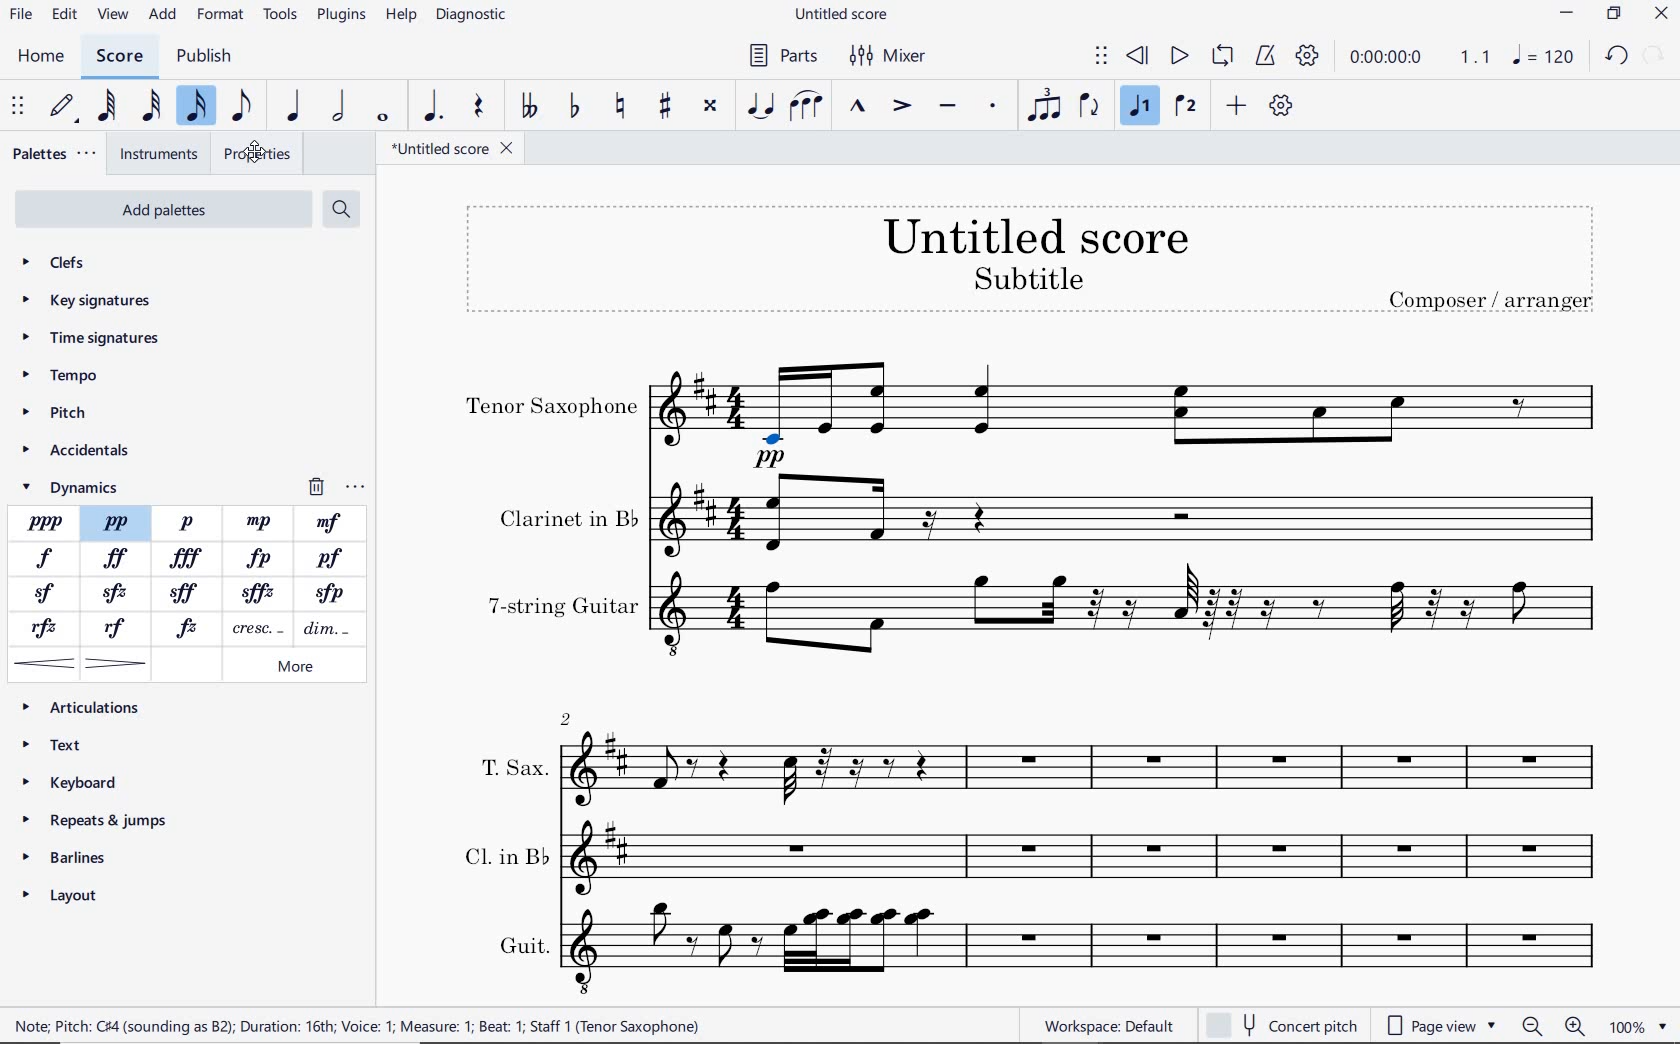  I want to click on TEXT, so click(56, 746).